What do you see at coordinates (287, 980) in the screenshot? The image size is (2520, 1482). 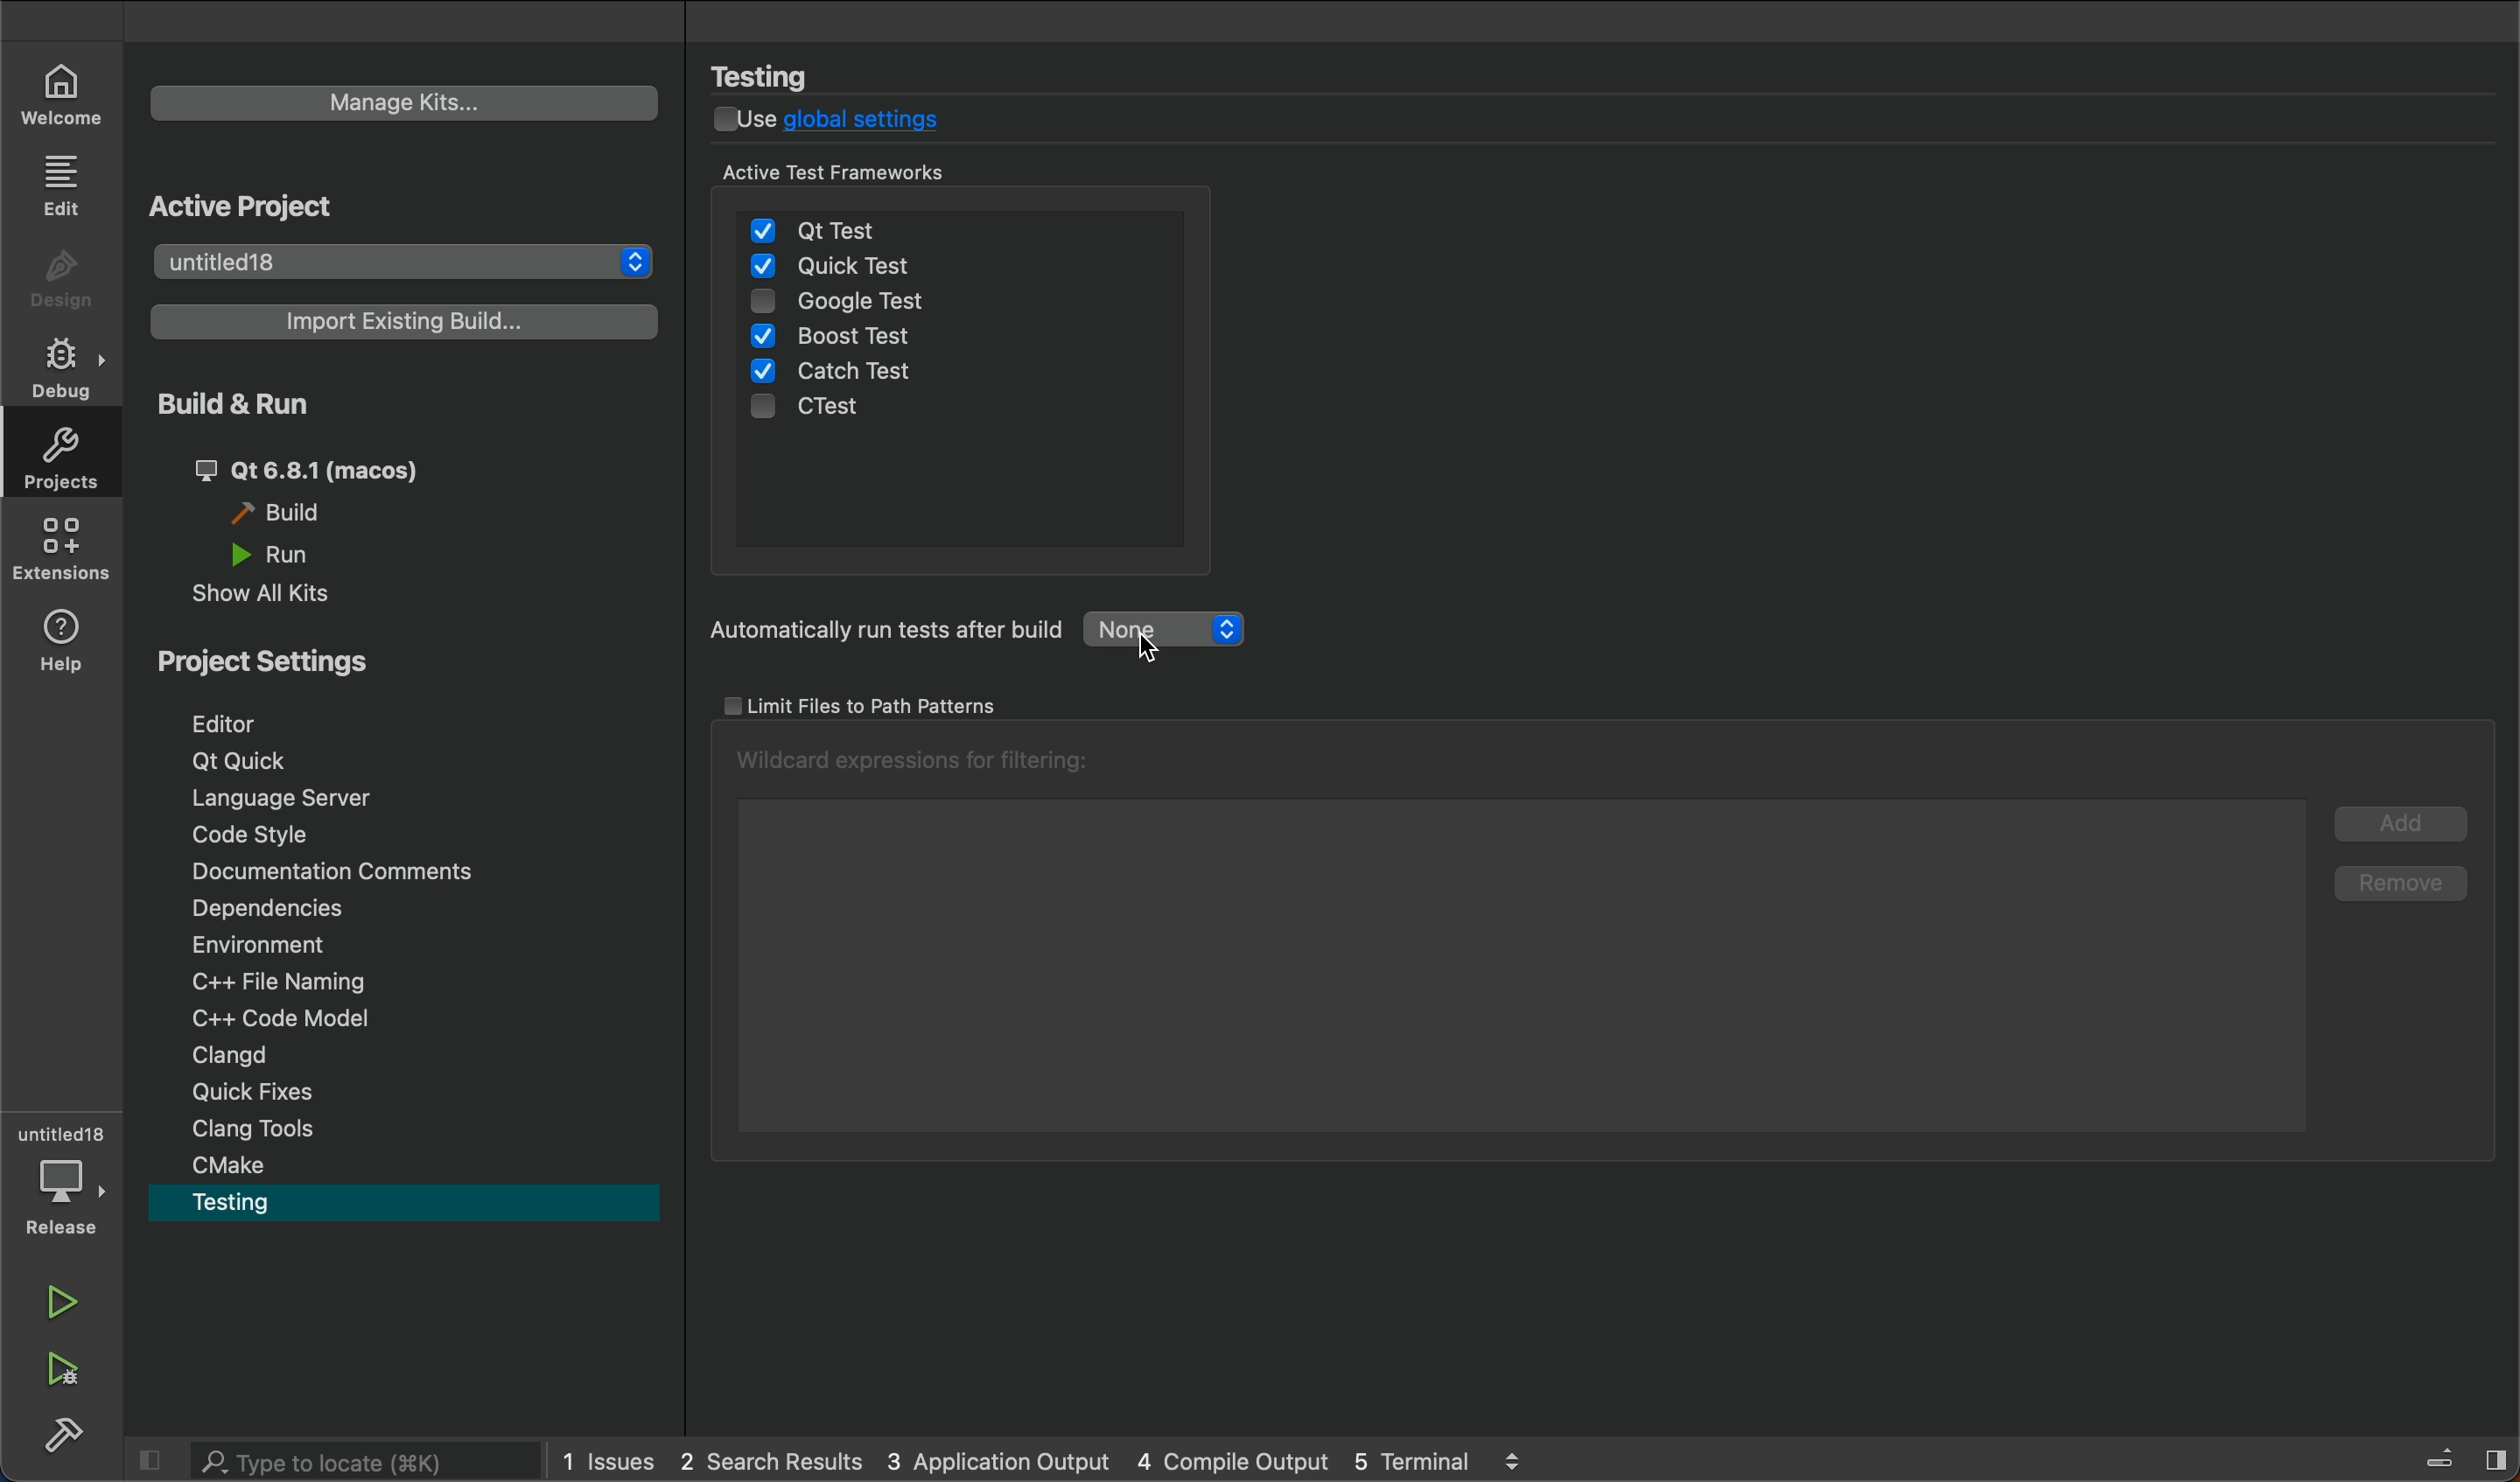 I see `c++ file naming` at bounding box center [287, 980].